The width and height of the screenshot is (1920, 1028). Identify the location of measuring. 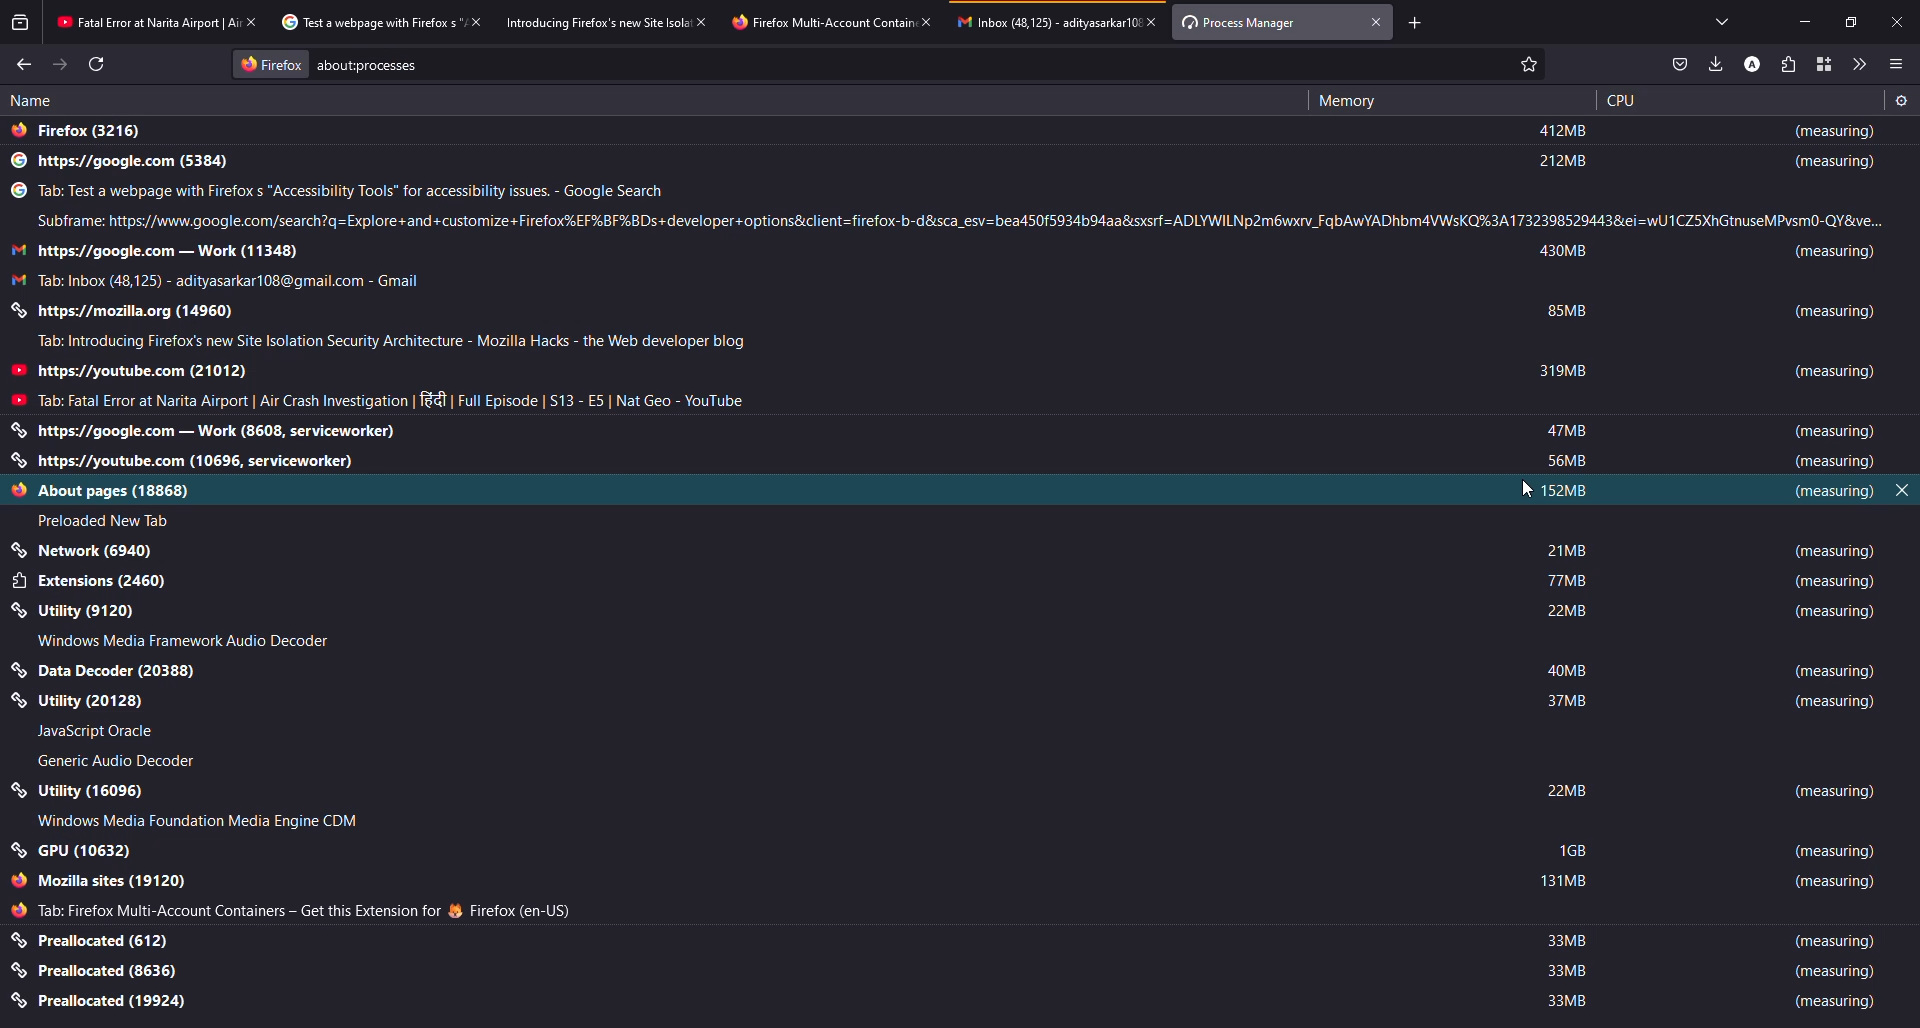
(1830, 1002).